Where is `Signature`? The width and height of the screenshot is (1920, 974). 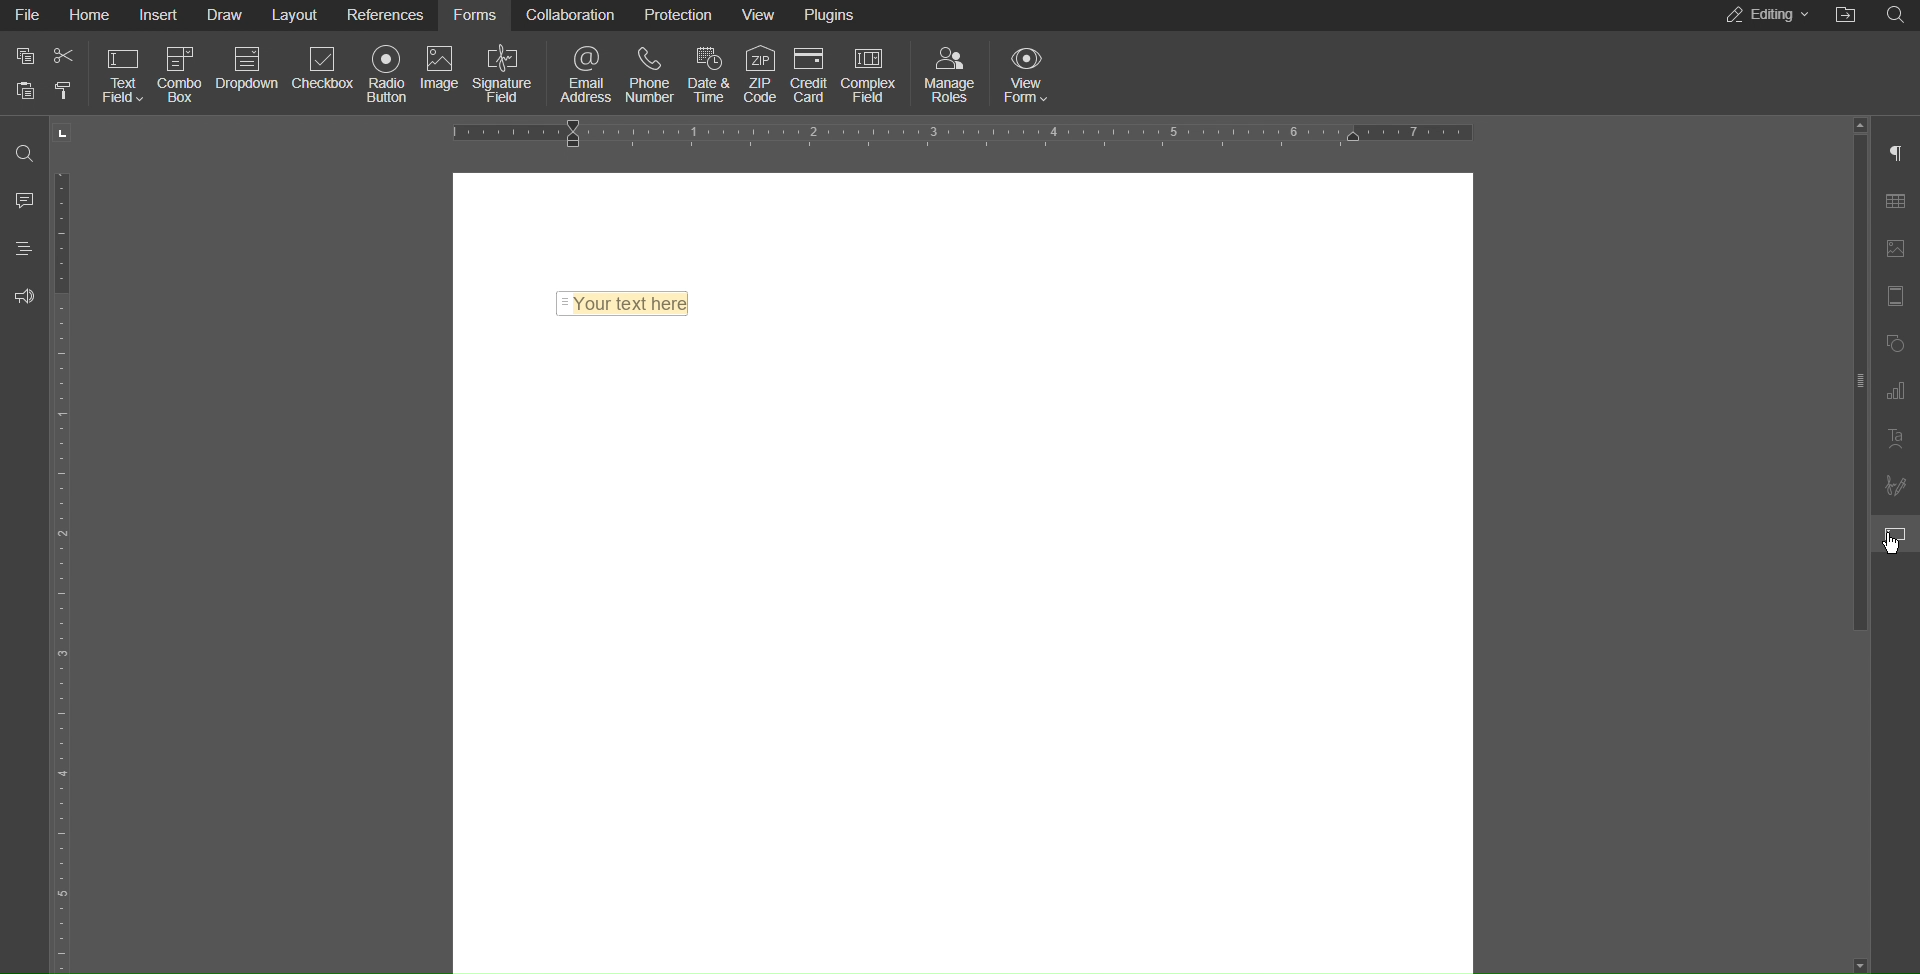 Signature is located at coordinates (1898, 487).